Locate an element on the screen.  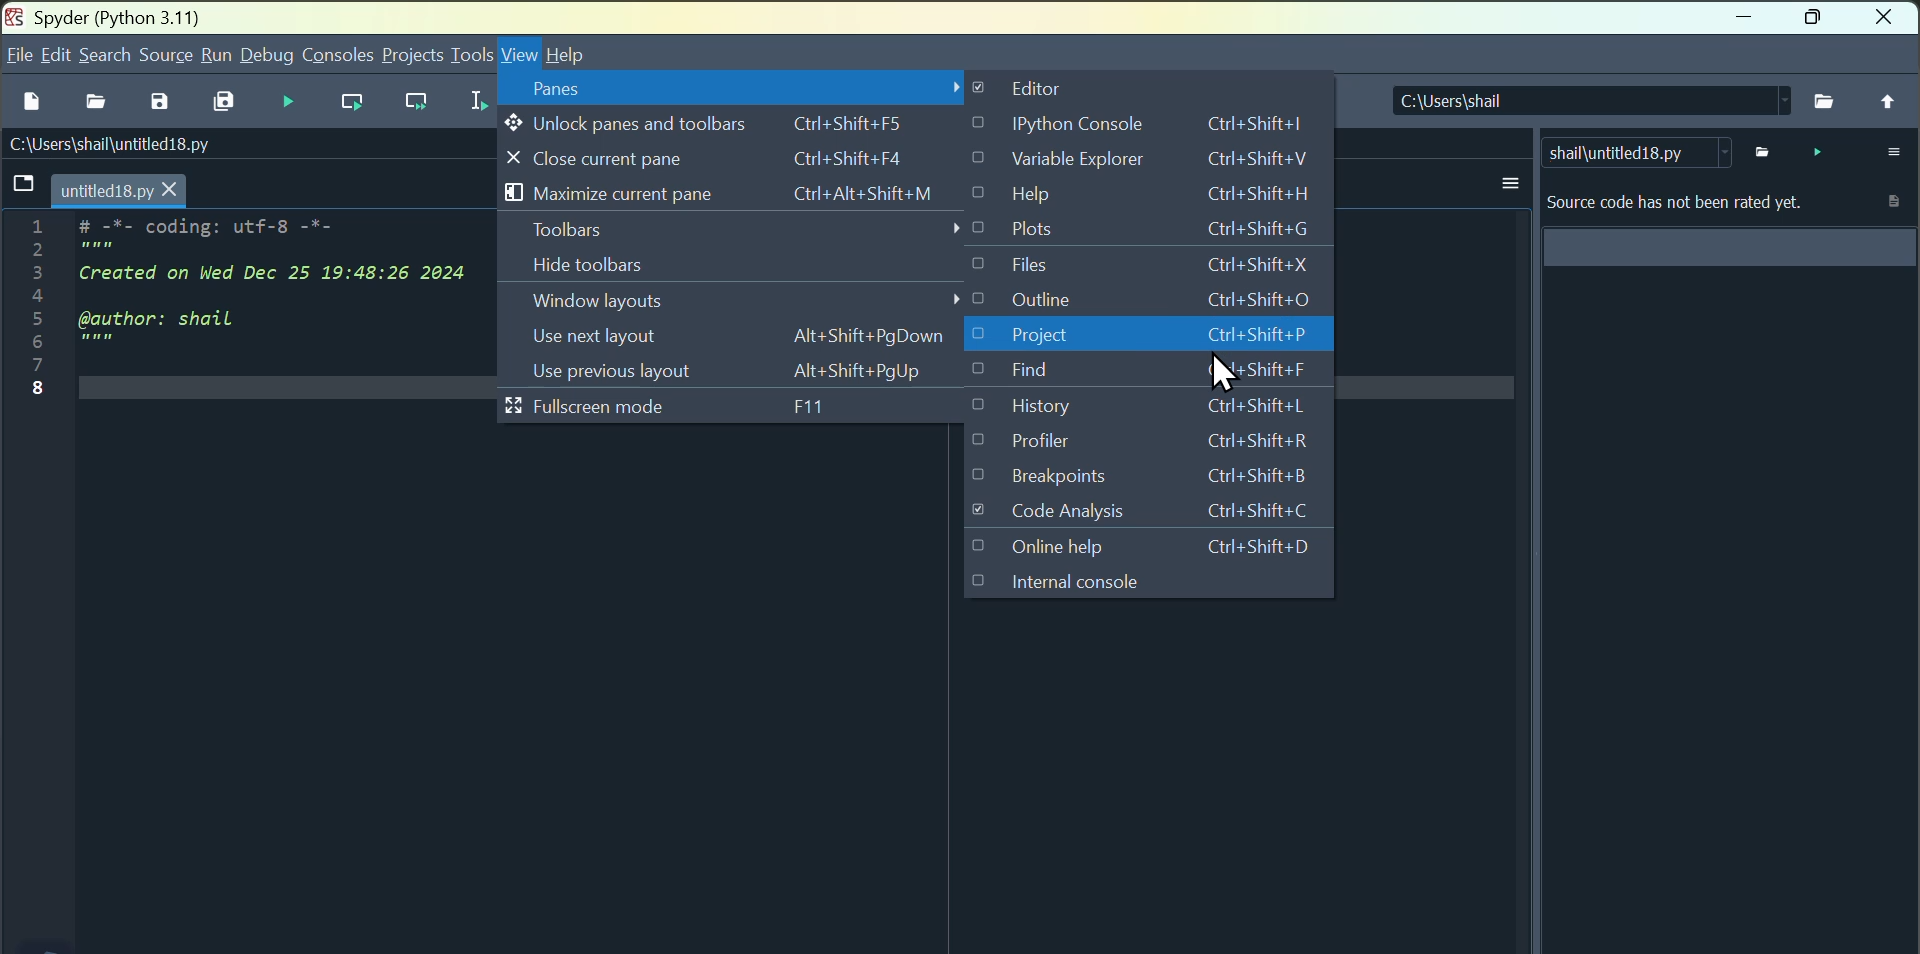
Cursor is located at coordinates (1222, 373).